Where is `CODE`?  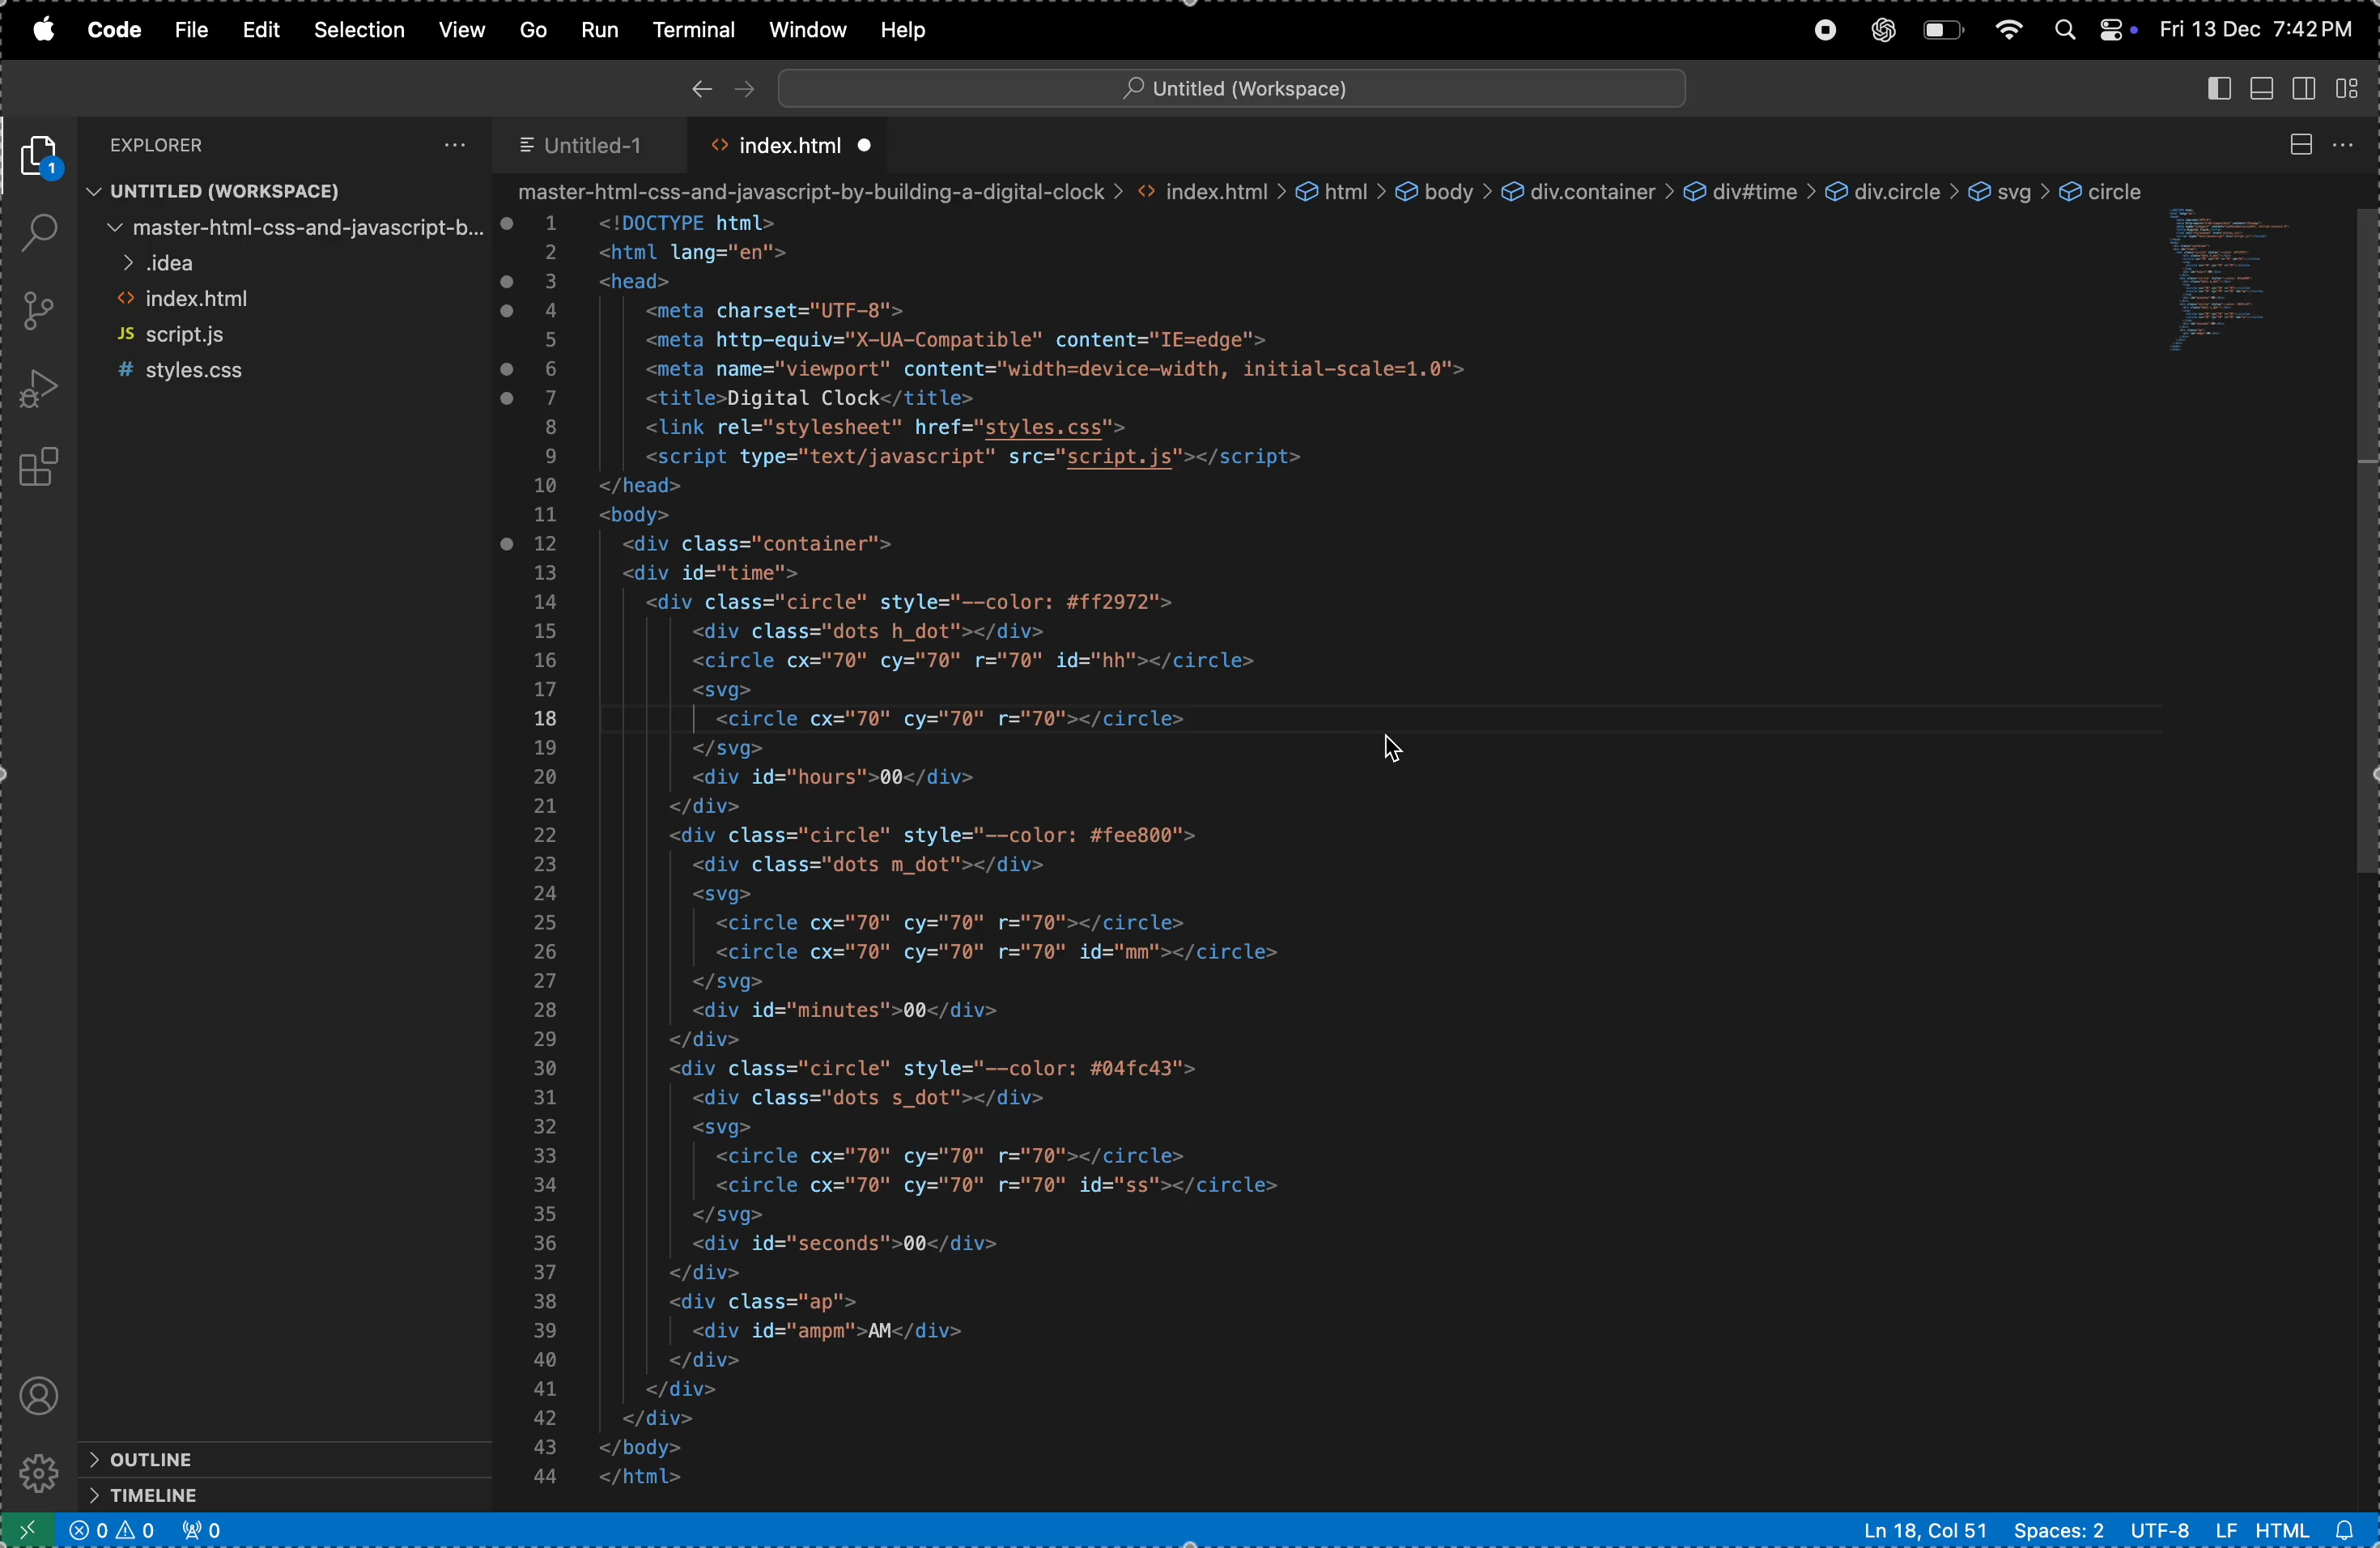
CODE is located at coordinates (114, 31).